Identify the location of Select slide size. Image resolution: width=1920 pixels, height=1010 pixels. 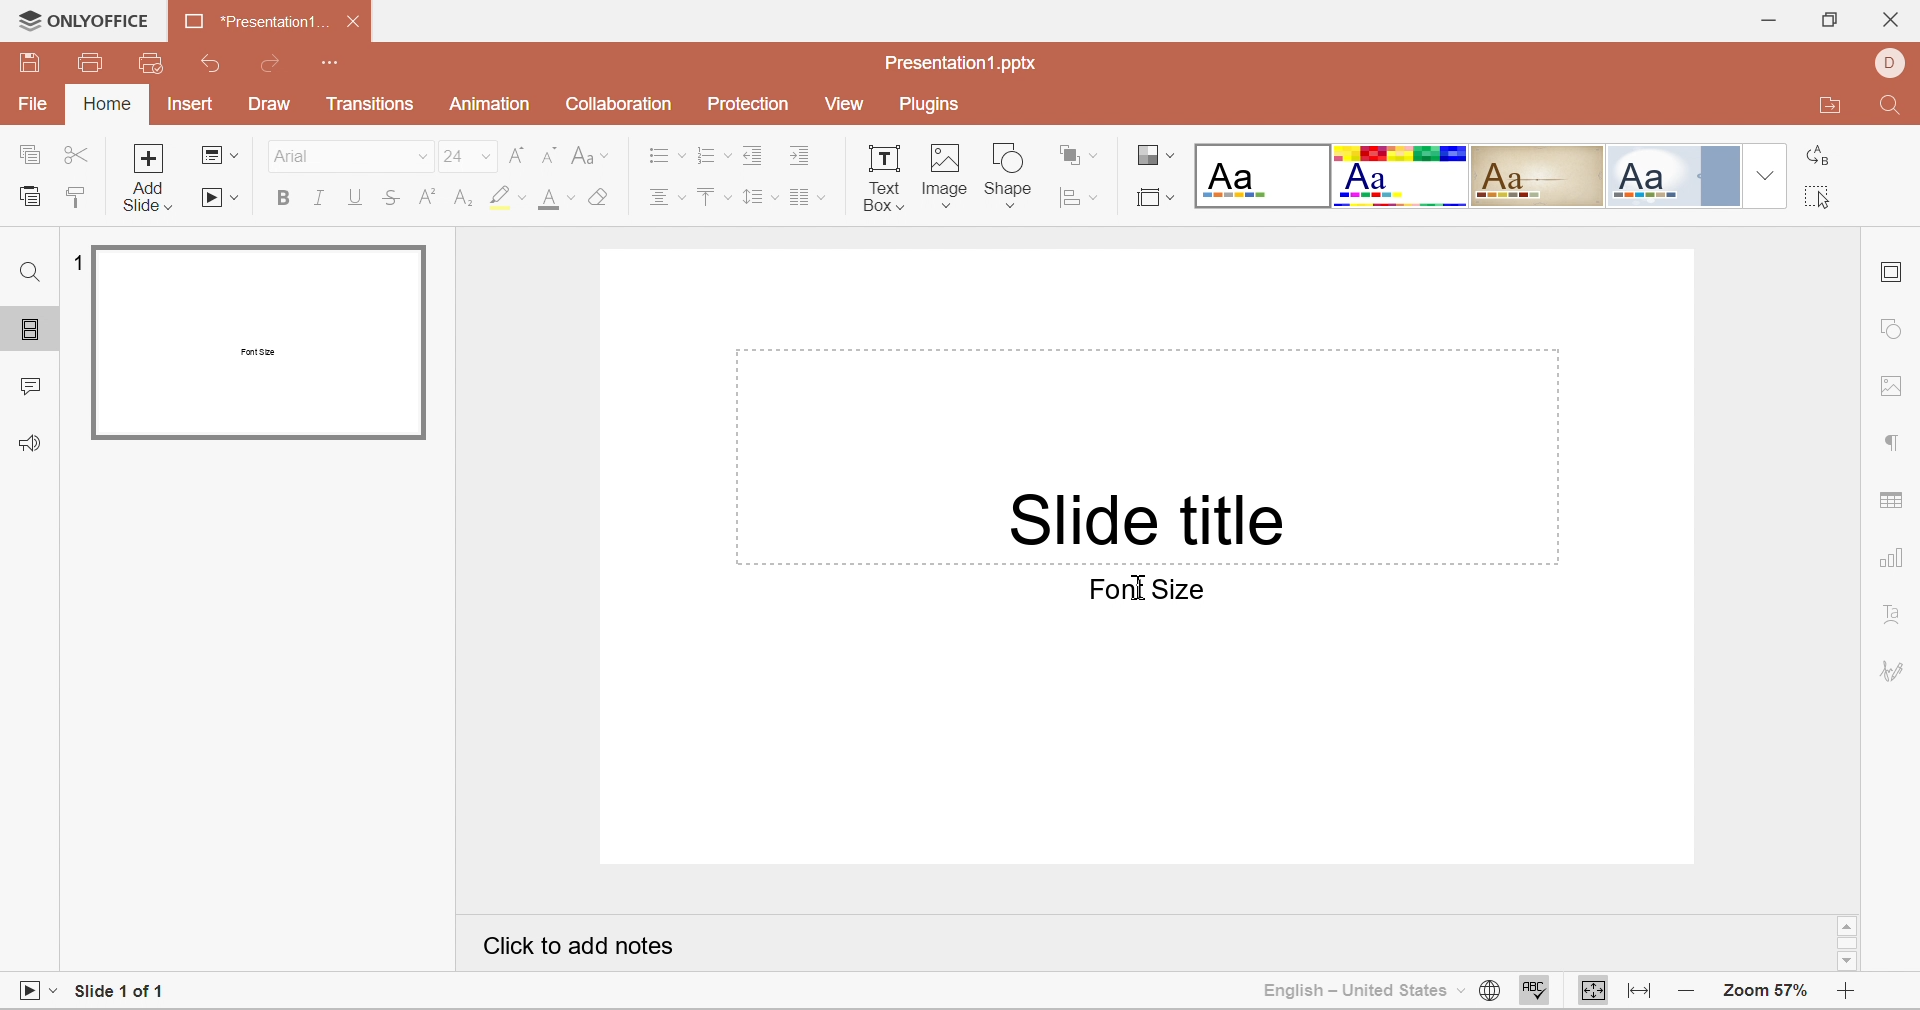
(1155, 197).